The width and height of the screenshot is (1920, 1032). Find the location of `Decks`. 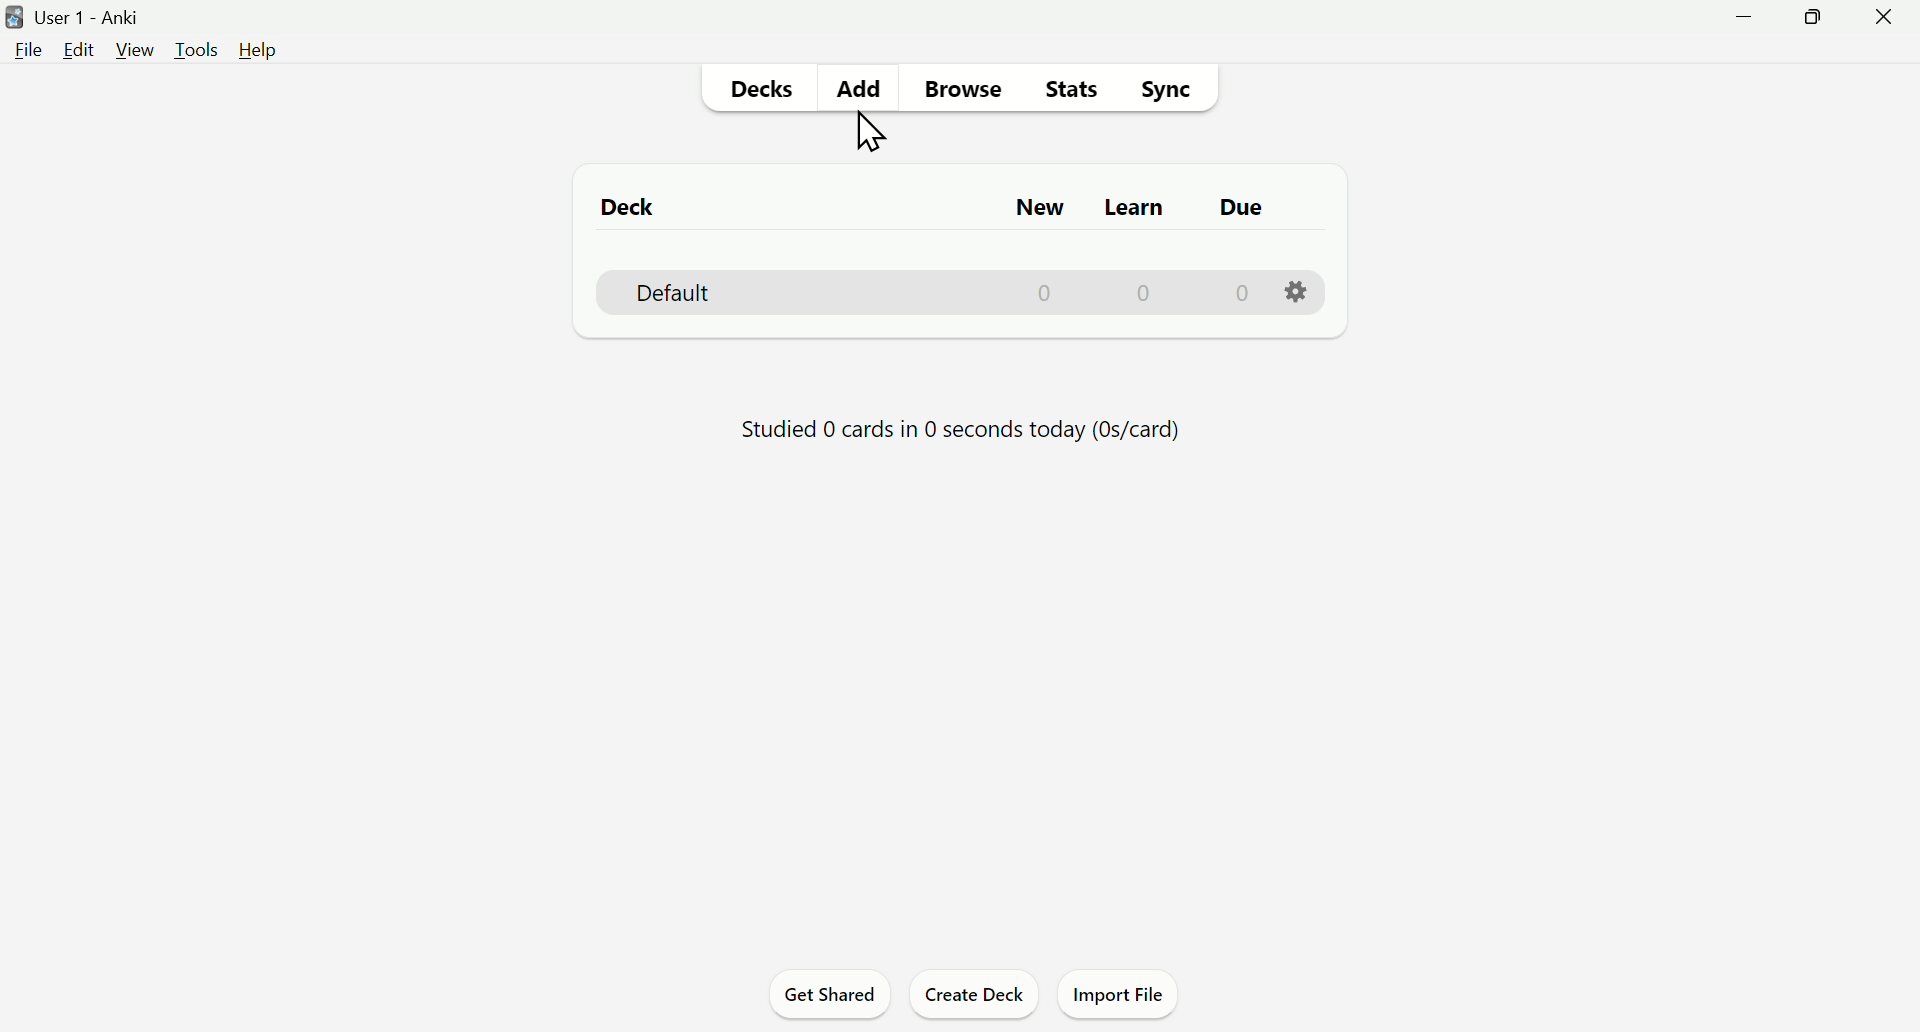

Decks is located at coordinates (766, 85).